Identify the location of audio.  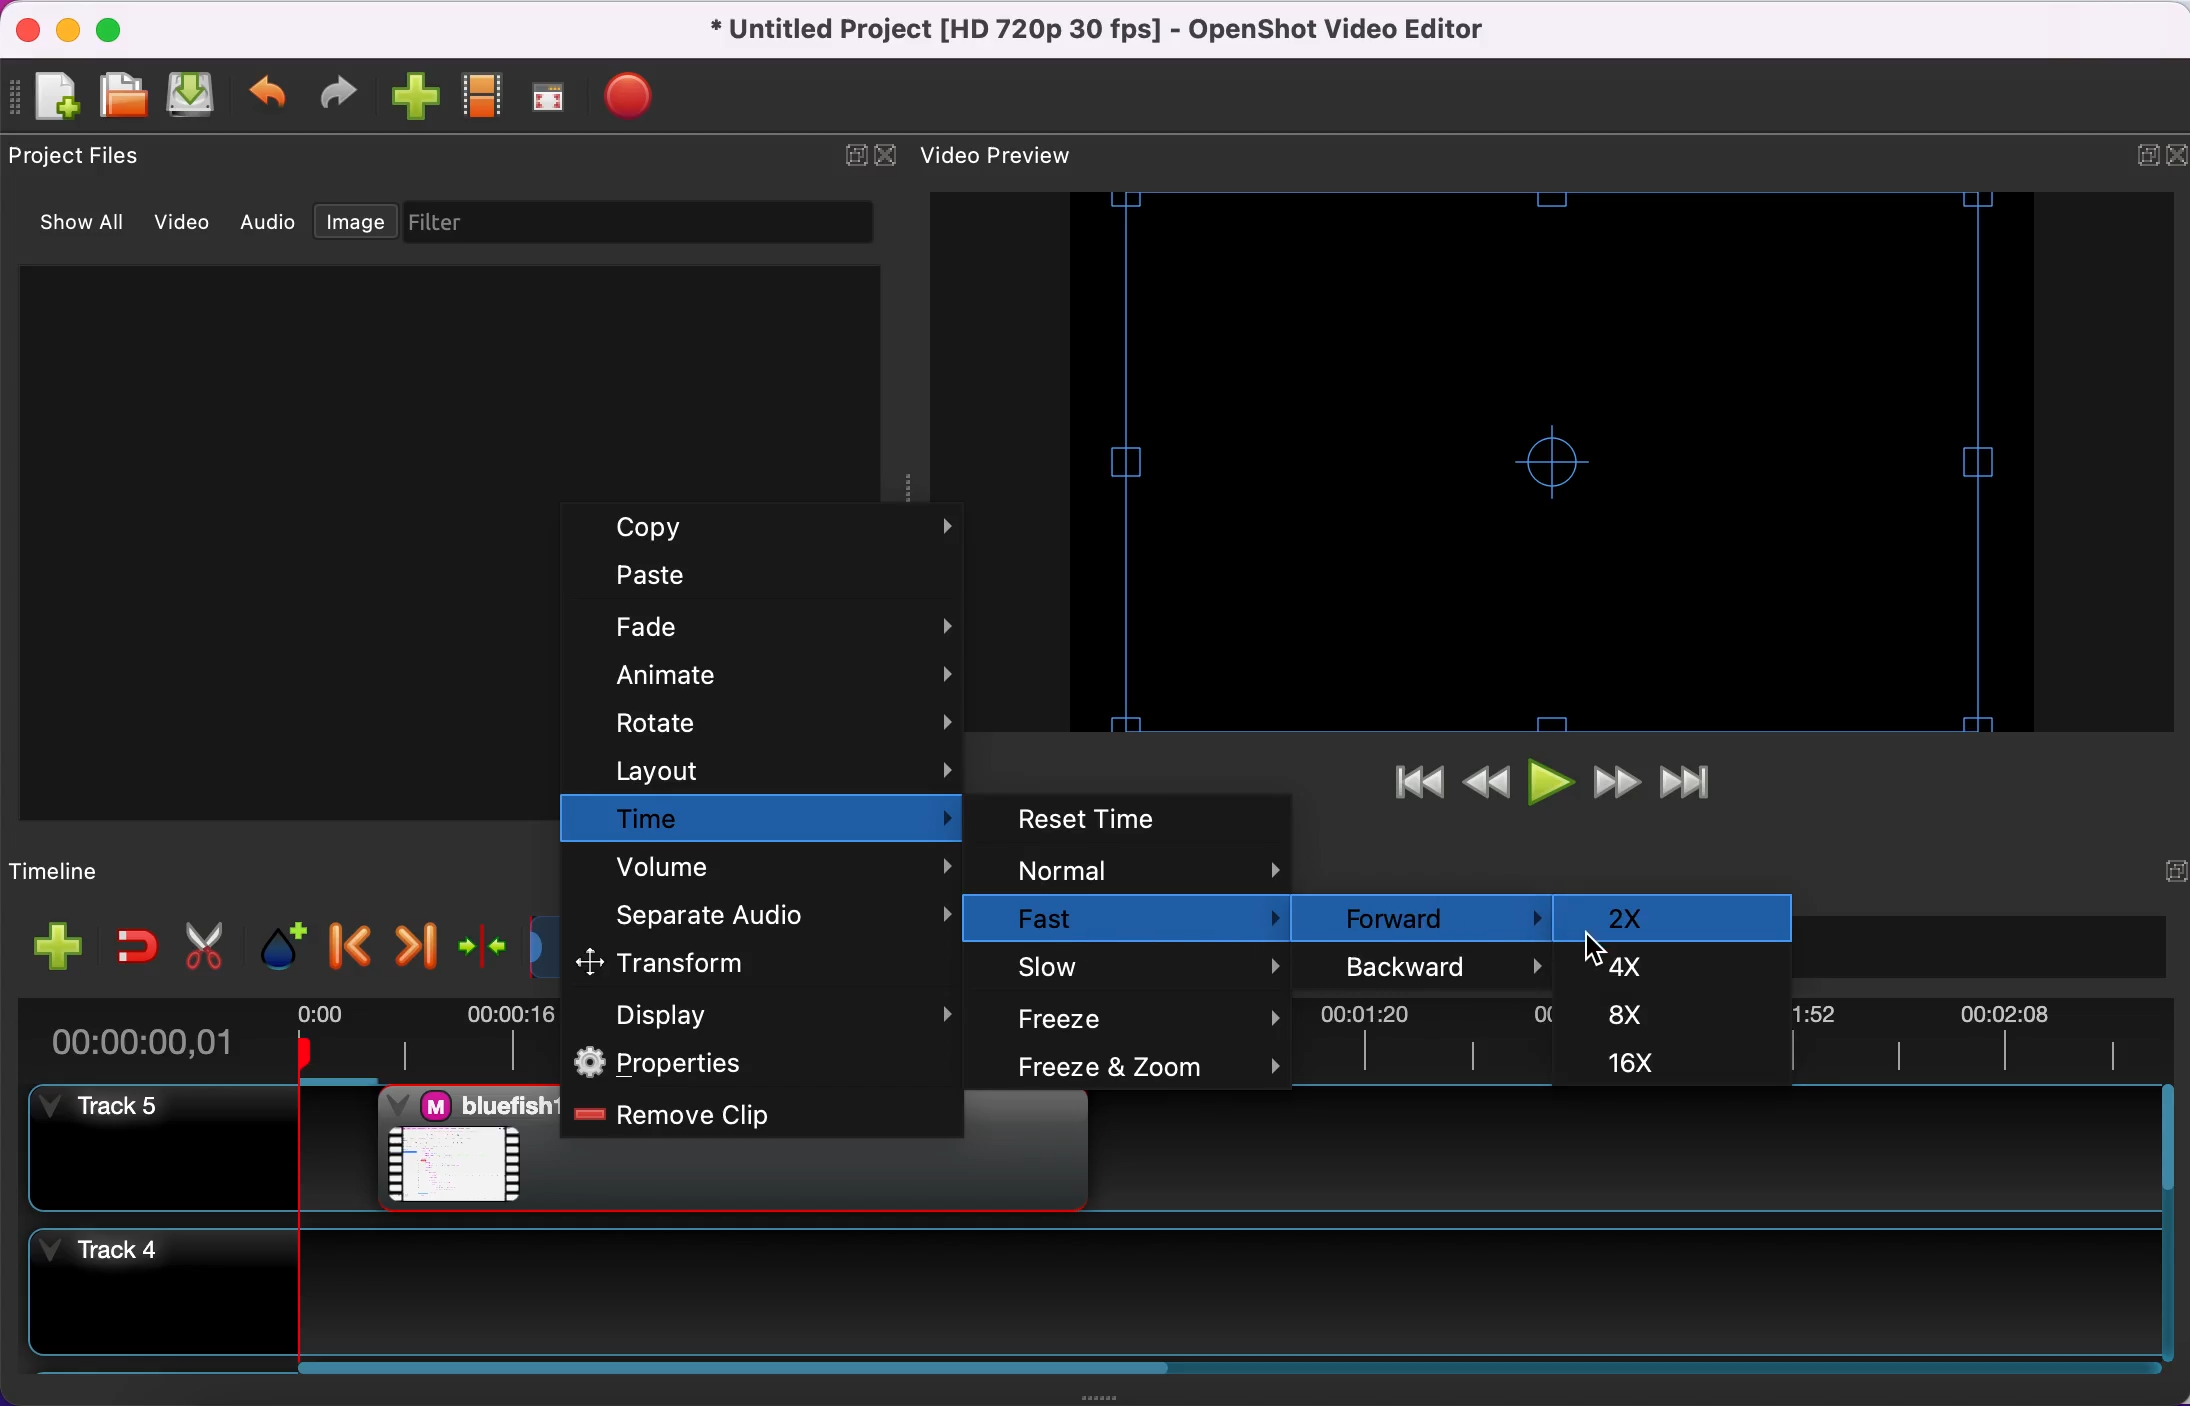
(270, 226).